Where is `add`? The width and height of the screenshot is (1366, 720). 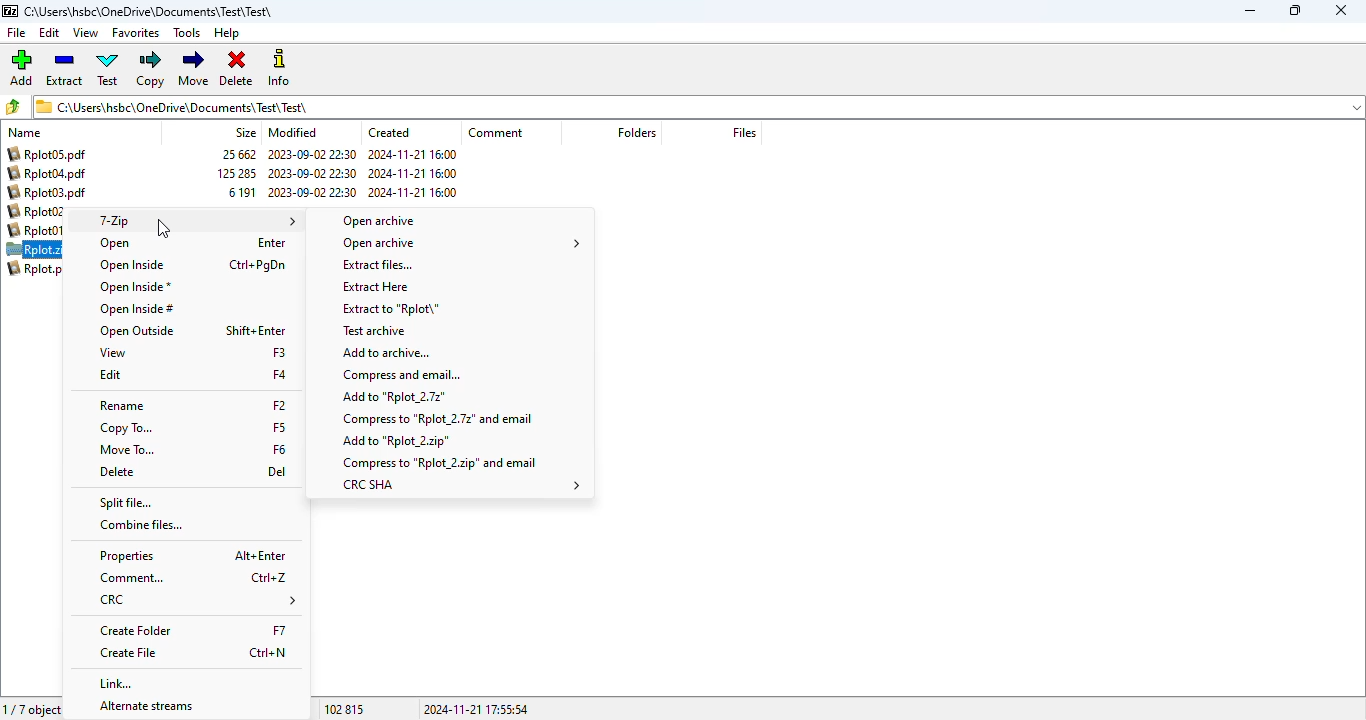 add is located at coordinates (20, 67).